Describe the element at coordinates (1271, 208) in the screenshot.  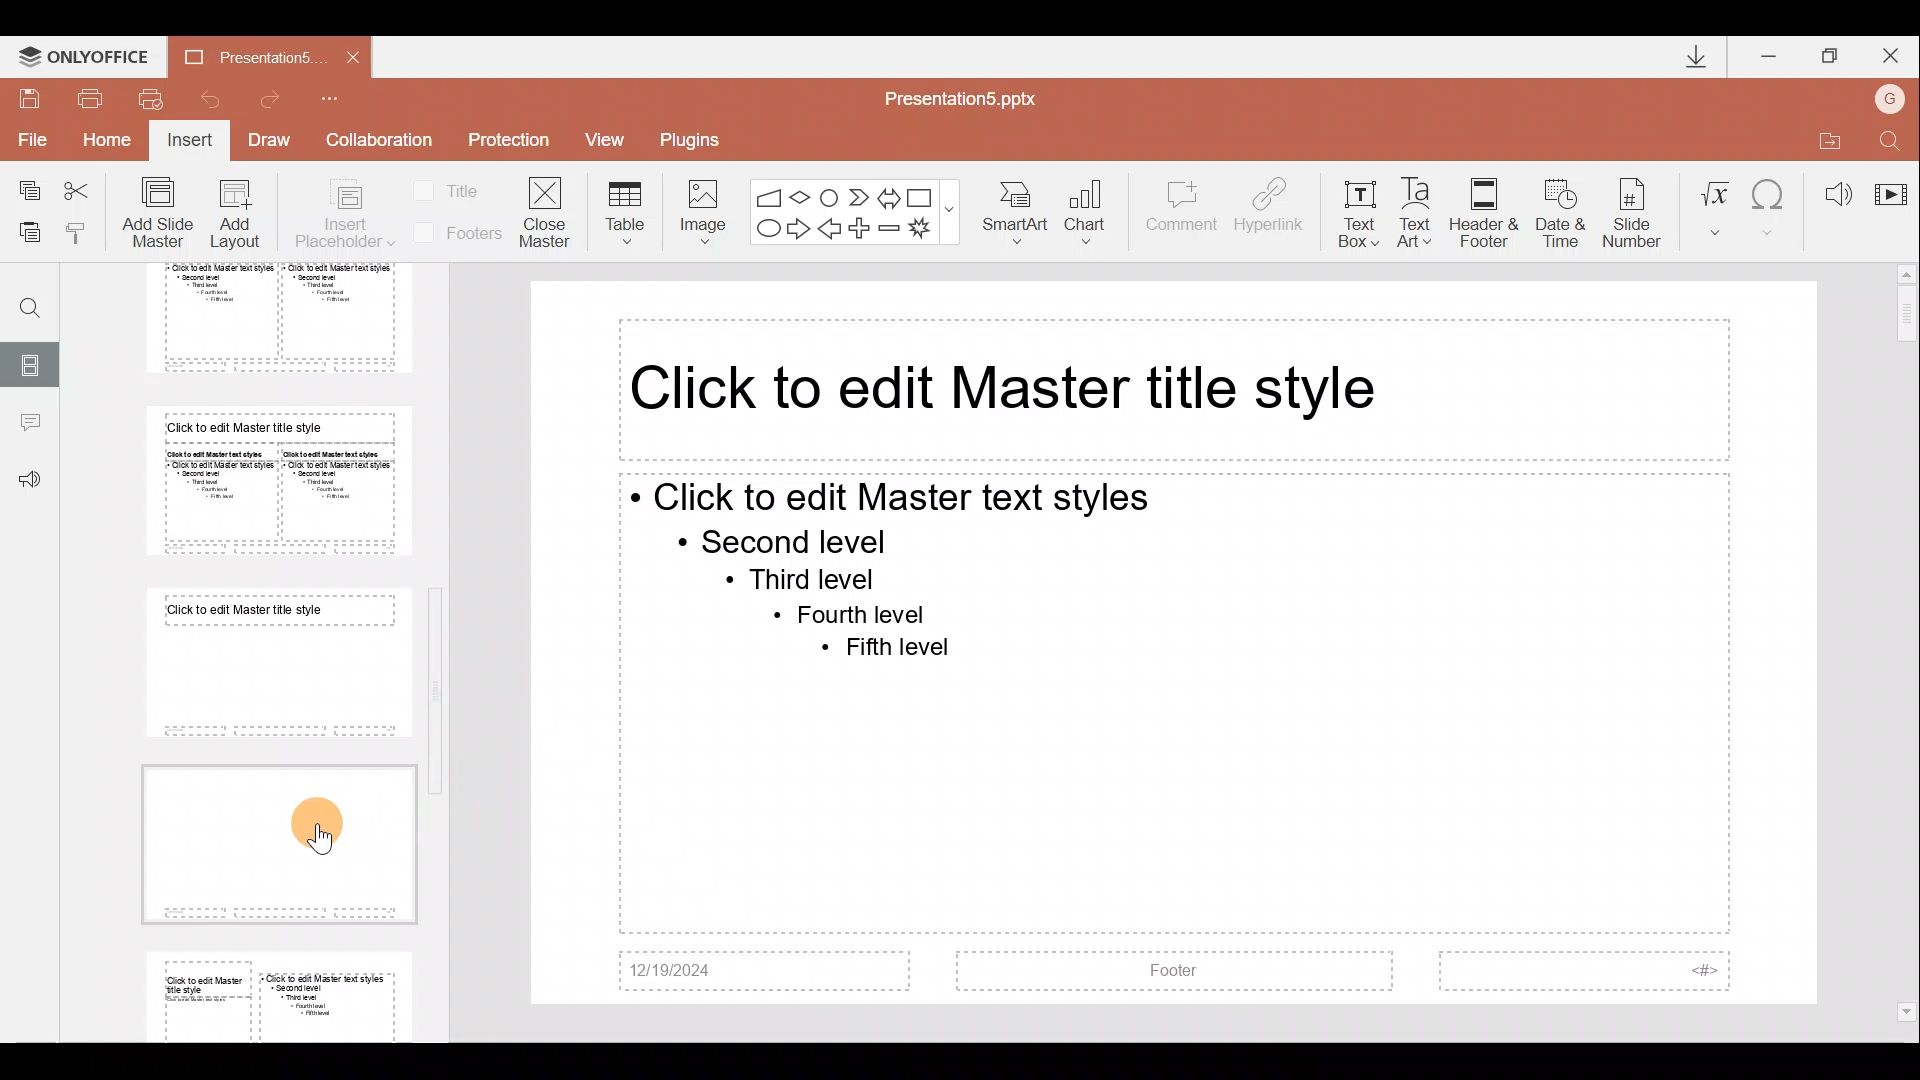
I see `Hyperlink` at that location.